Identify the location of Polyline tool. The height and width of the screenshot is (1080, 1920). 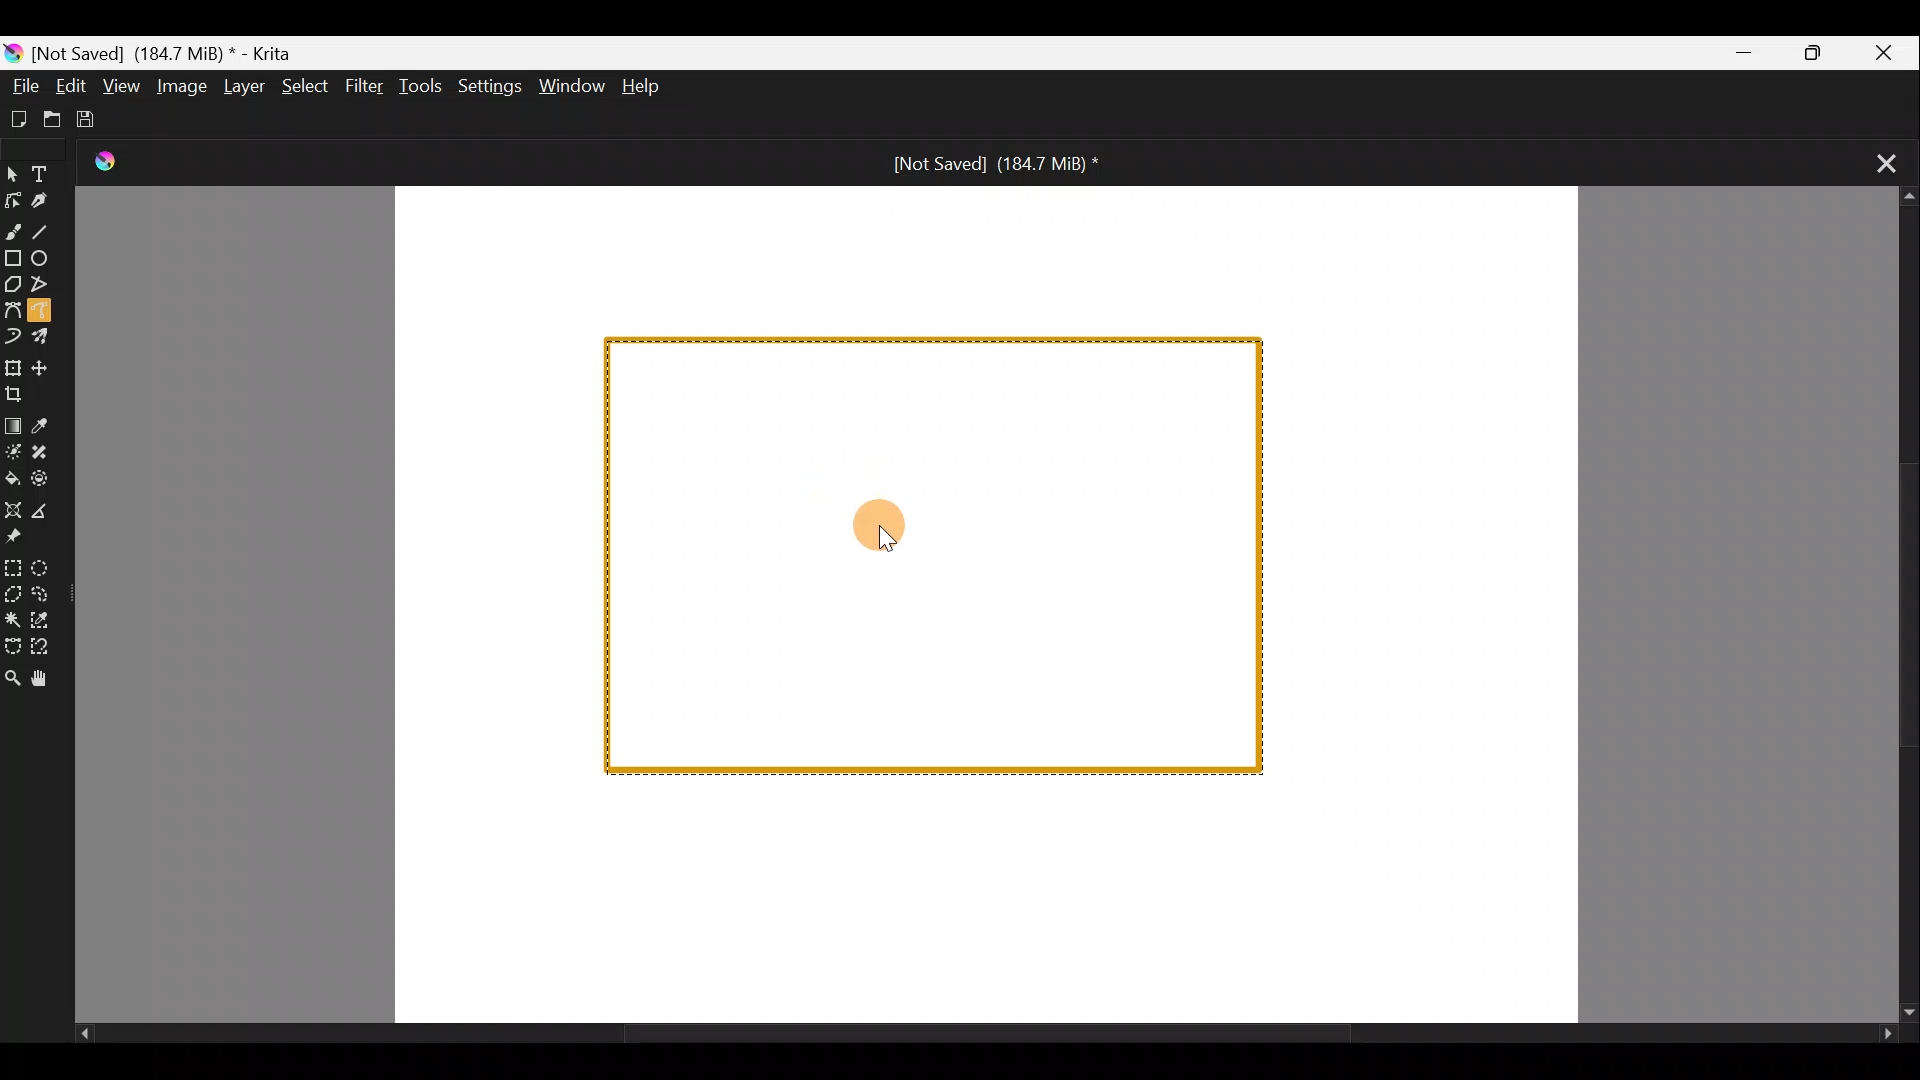
(48, 286).